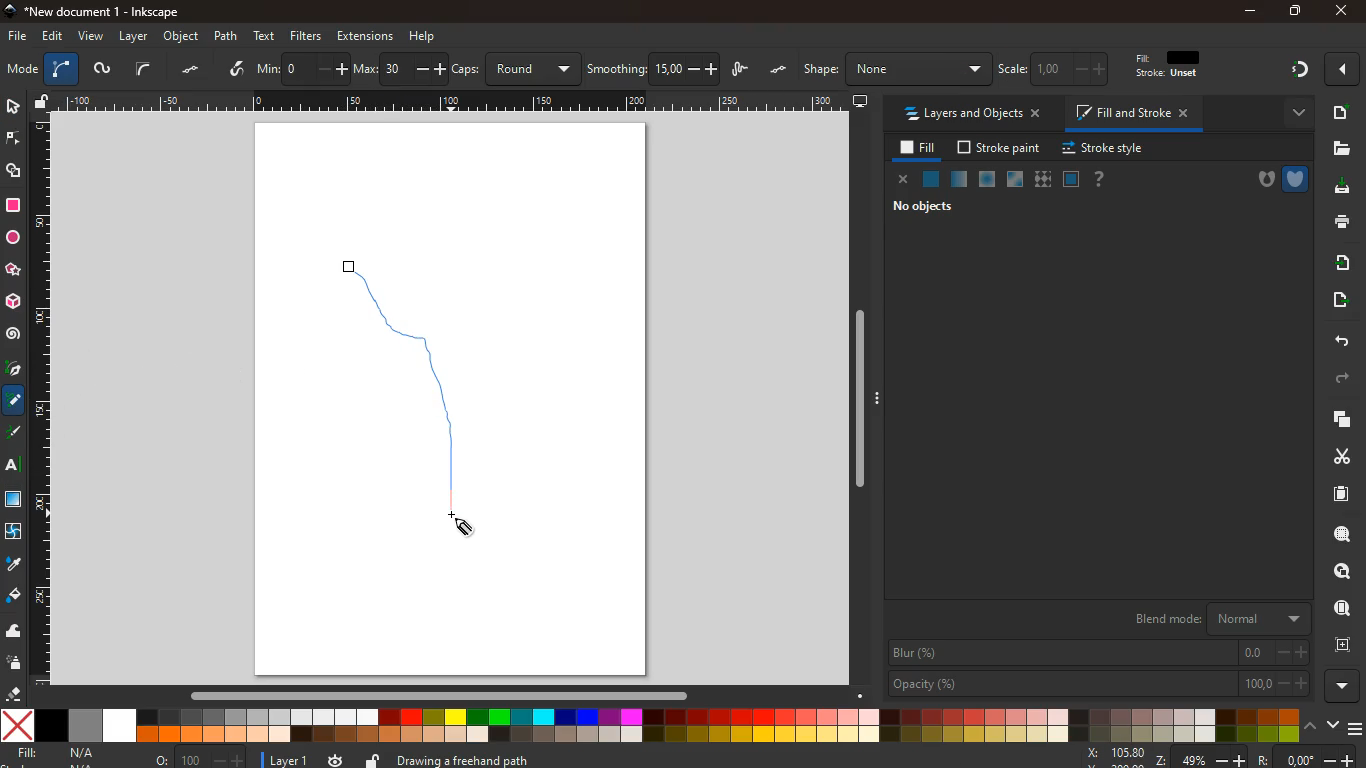 Image resolution: width=1366 pixels, height=768 pixels. Describe the element at coordinates (15, 270) in the screenshot. I see `star` at that location.